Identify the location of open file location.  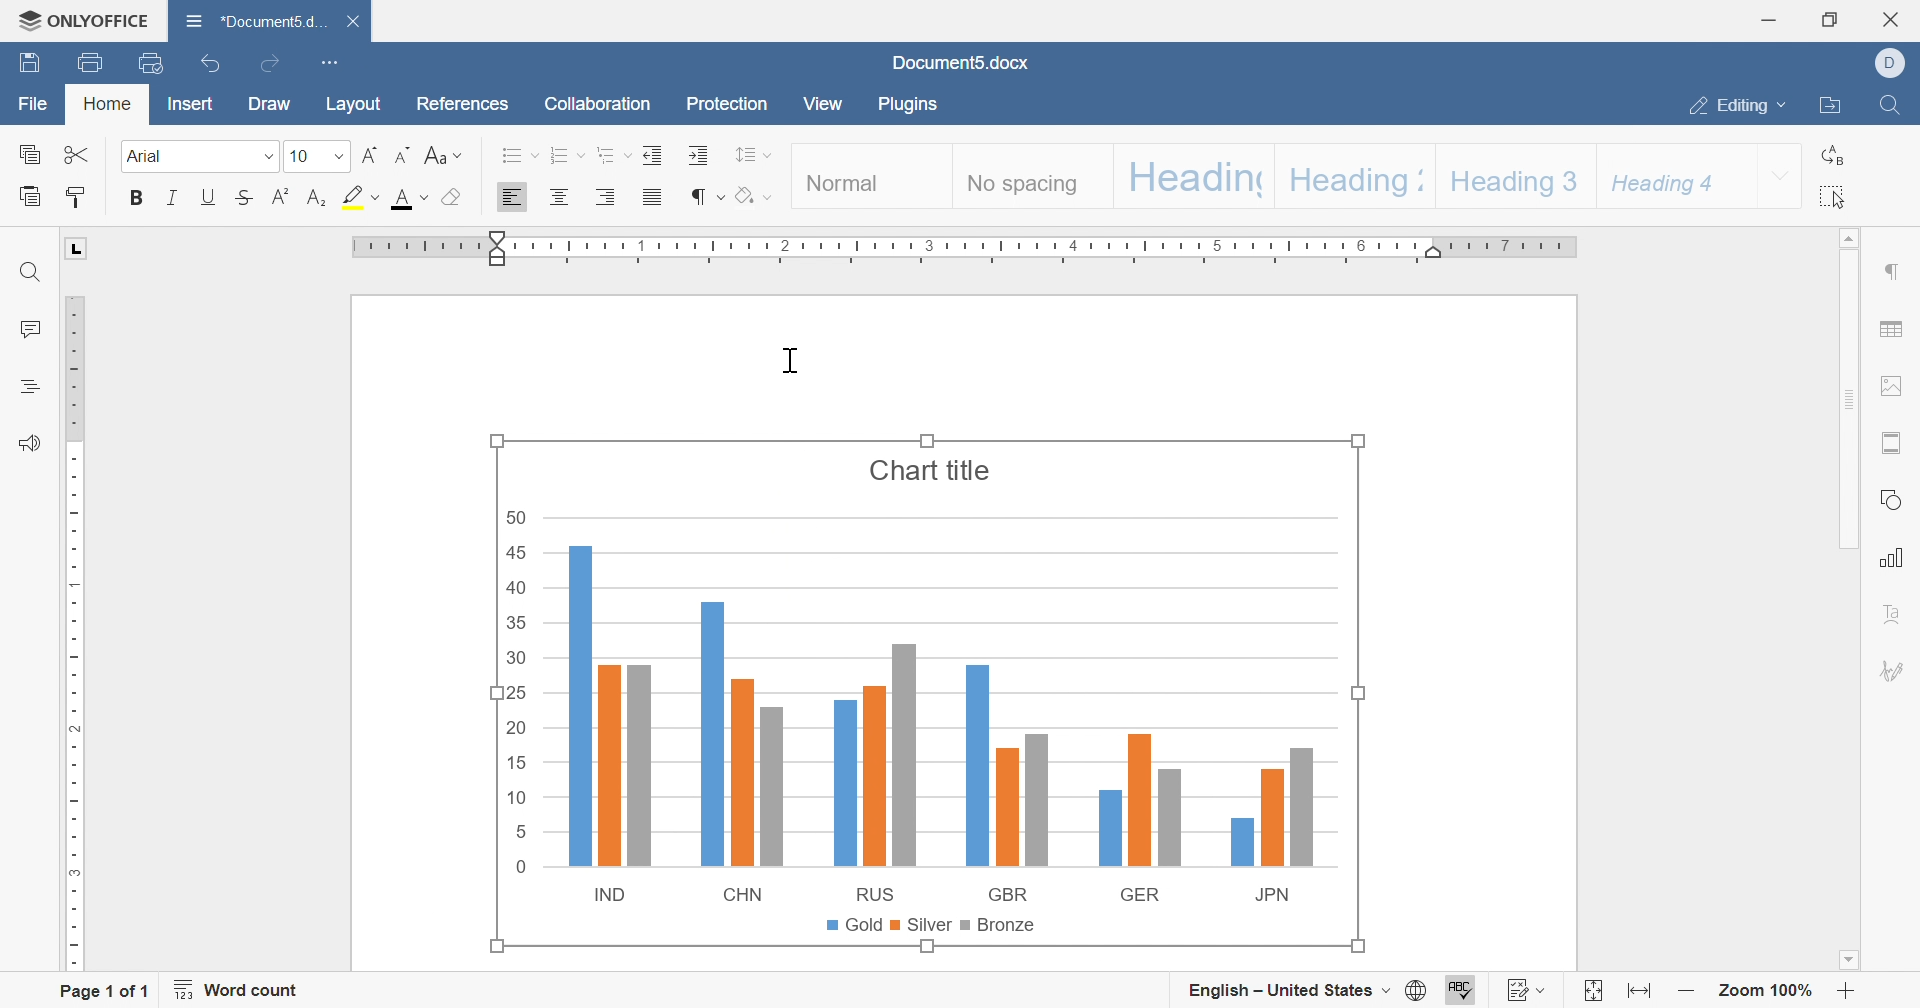
(1833, 105).